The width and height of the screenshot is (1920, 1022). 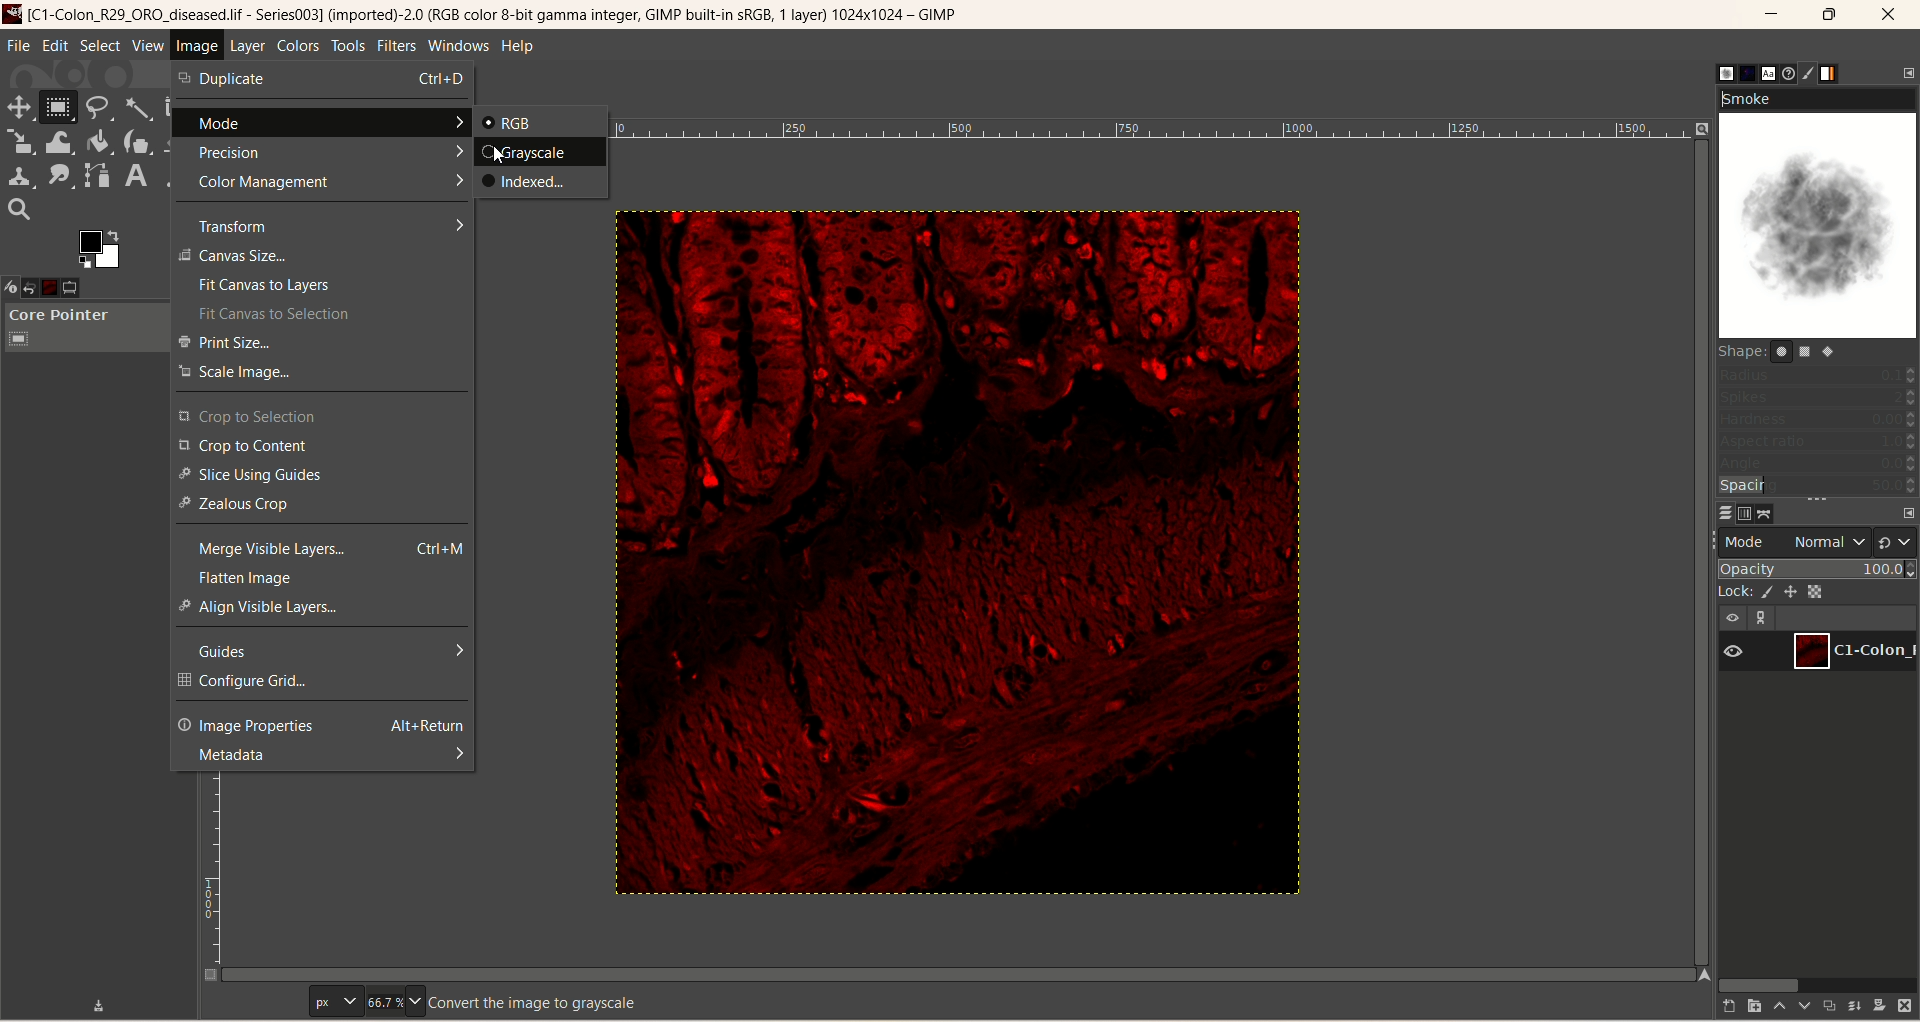 I want to click on configure this tab, so click(x=186, y=287).